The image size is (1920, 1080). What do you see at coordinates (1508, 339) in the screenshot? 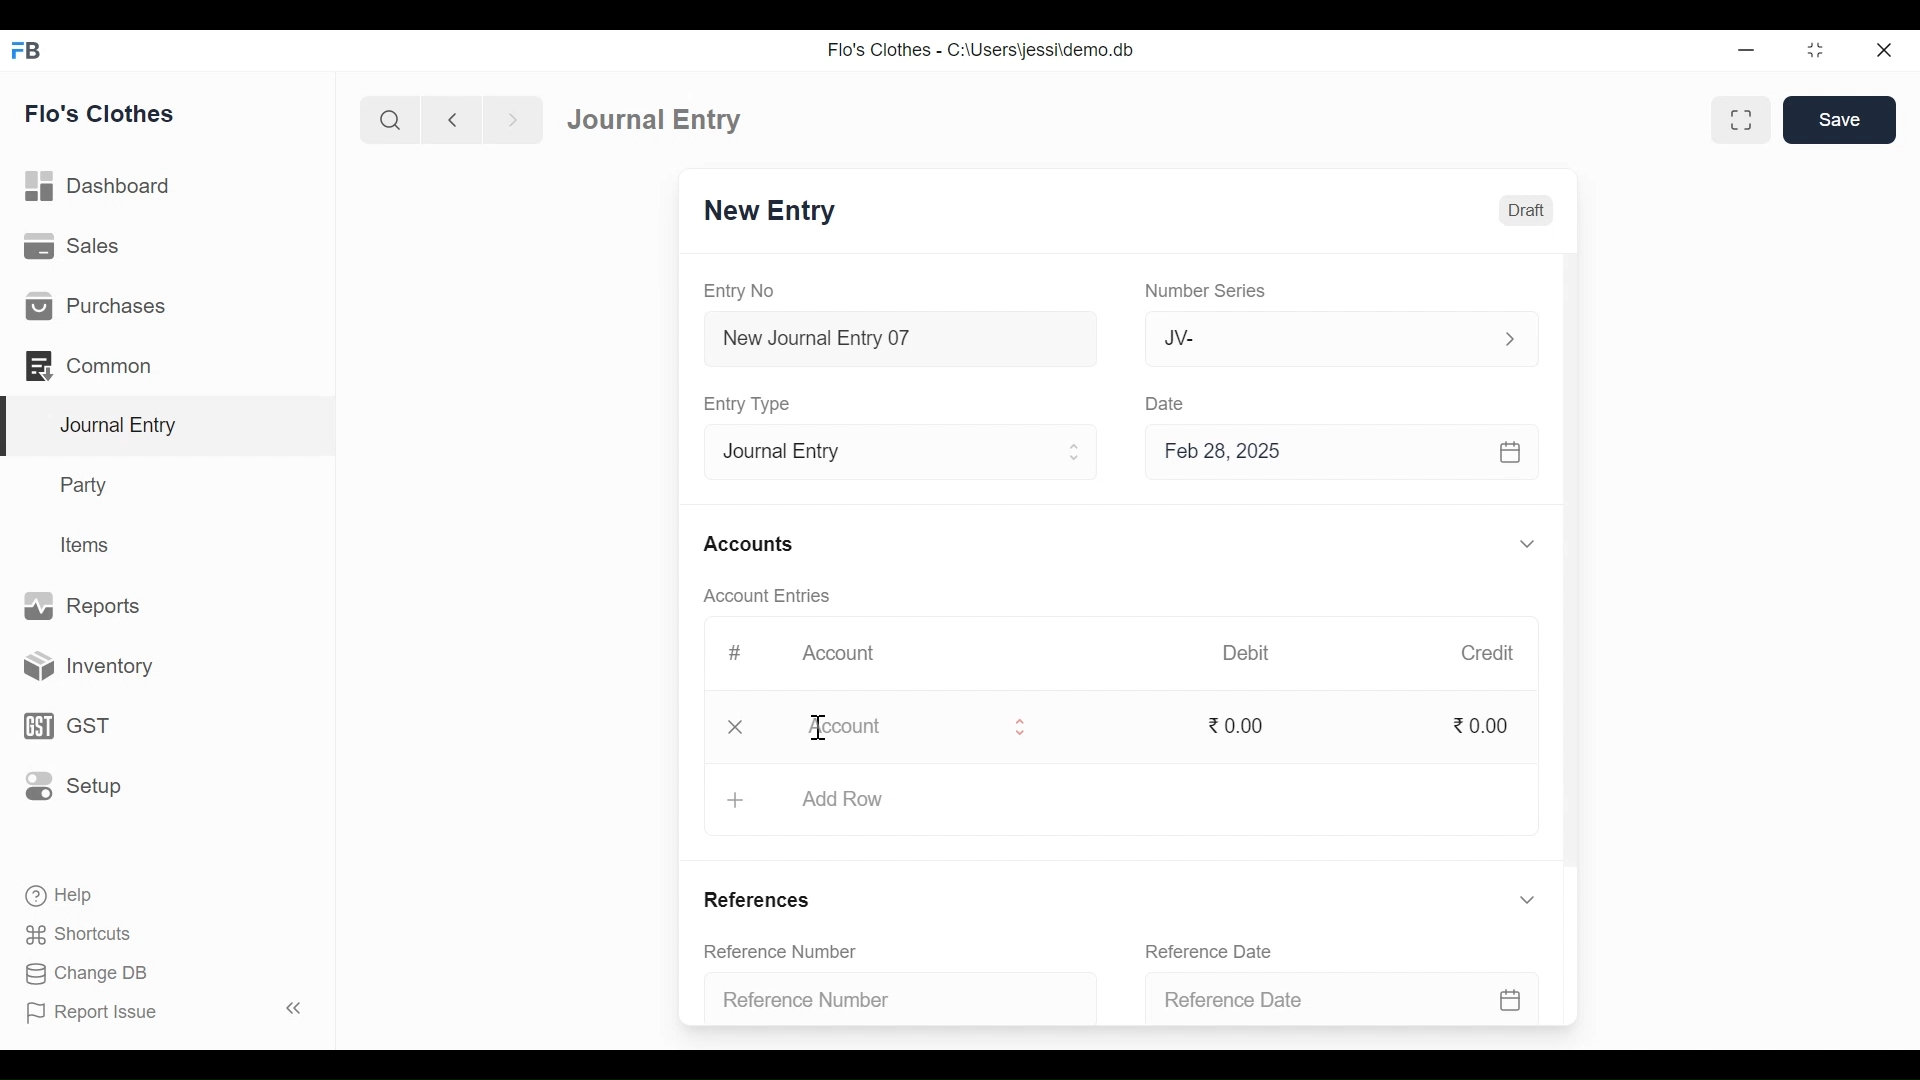
I see `Expand` at bounding box center [1508, 339].